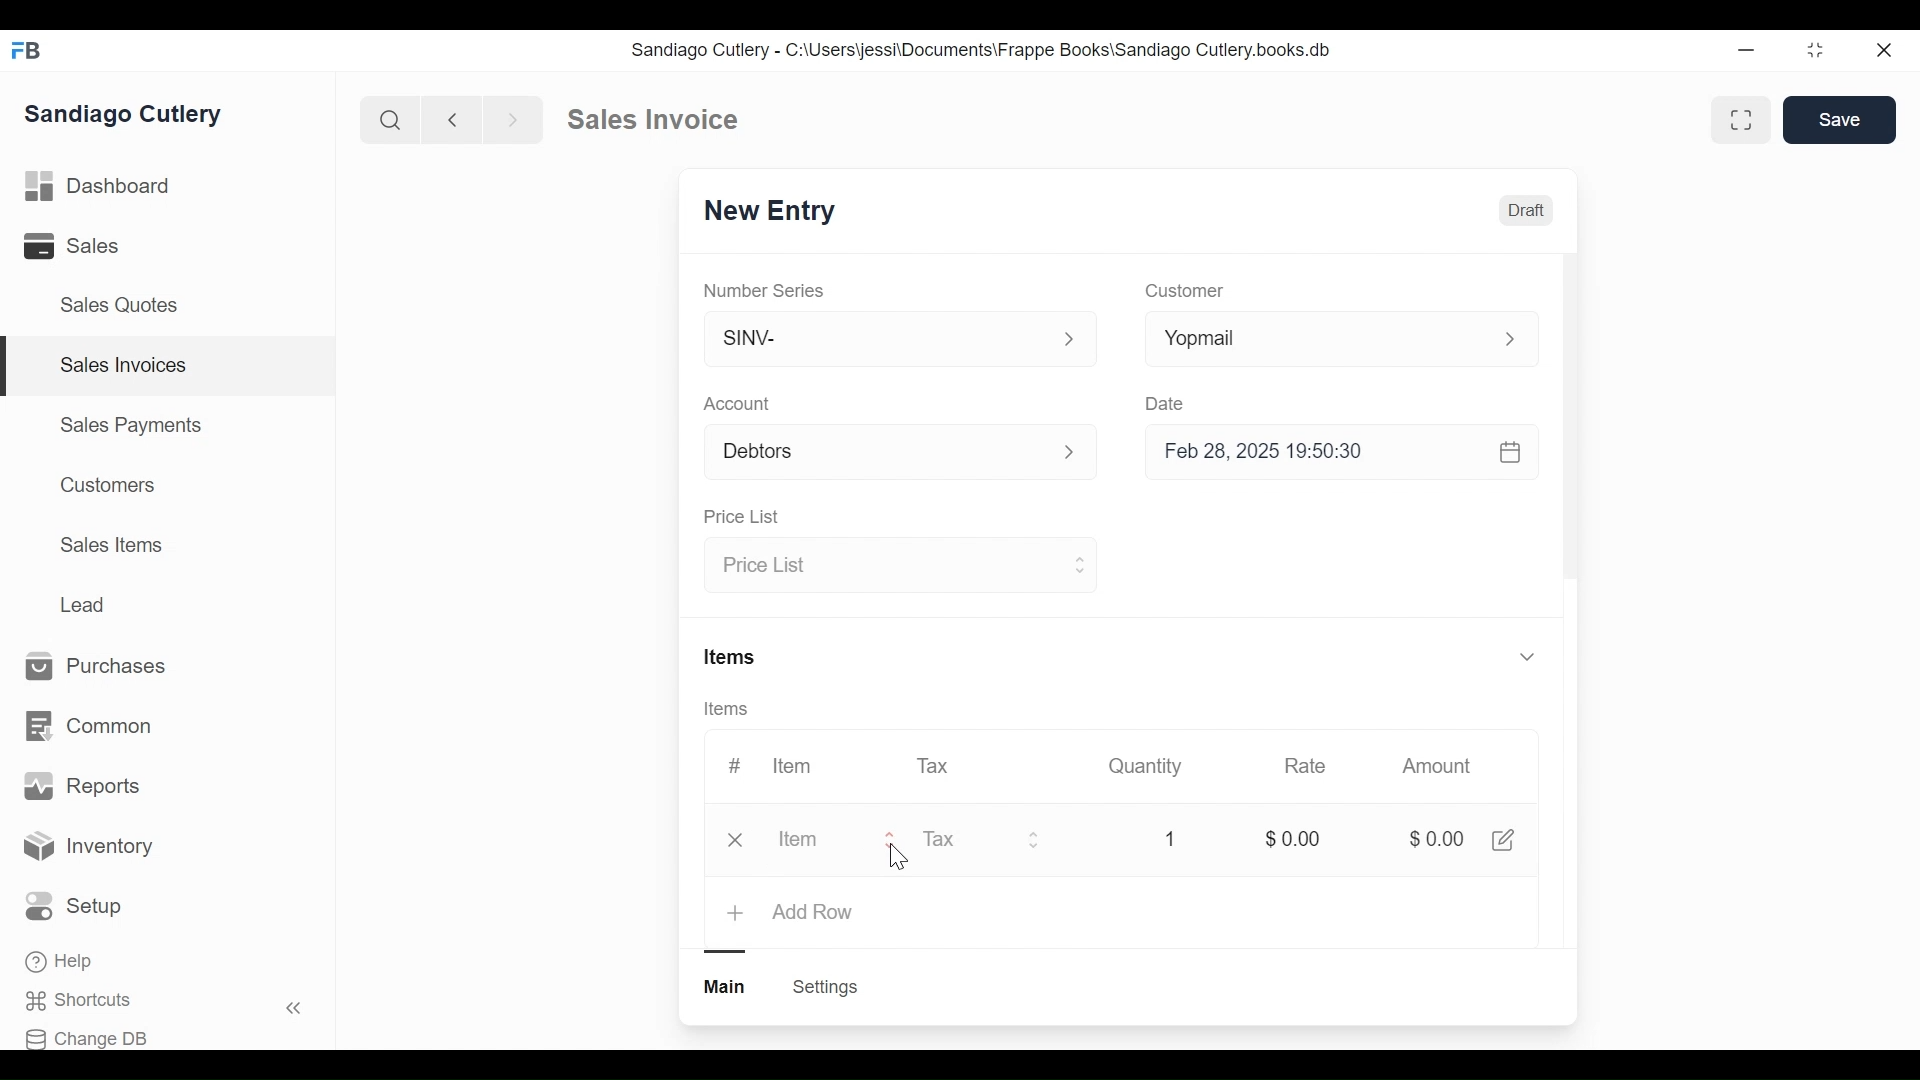  What do you see at coordinates (1815, 49) in the screenshot?
I see `restore` at bounding box center [1815, 49].